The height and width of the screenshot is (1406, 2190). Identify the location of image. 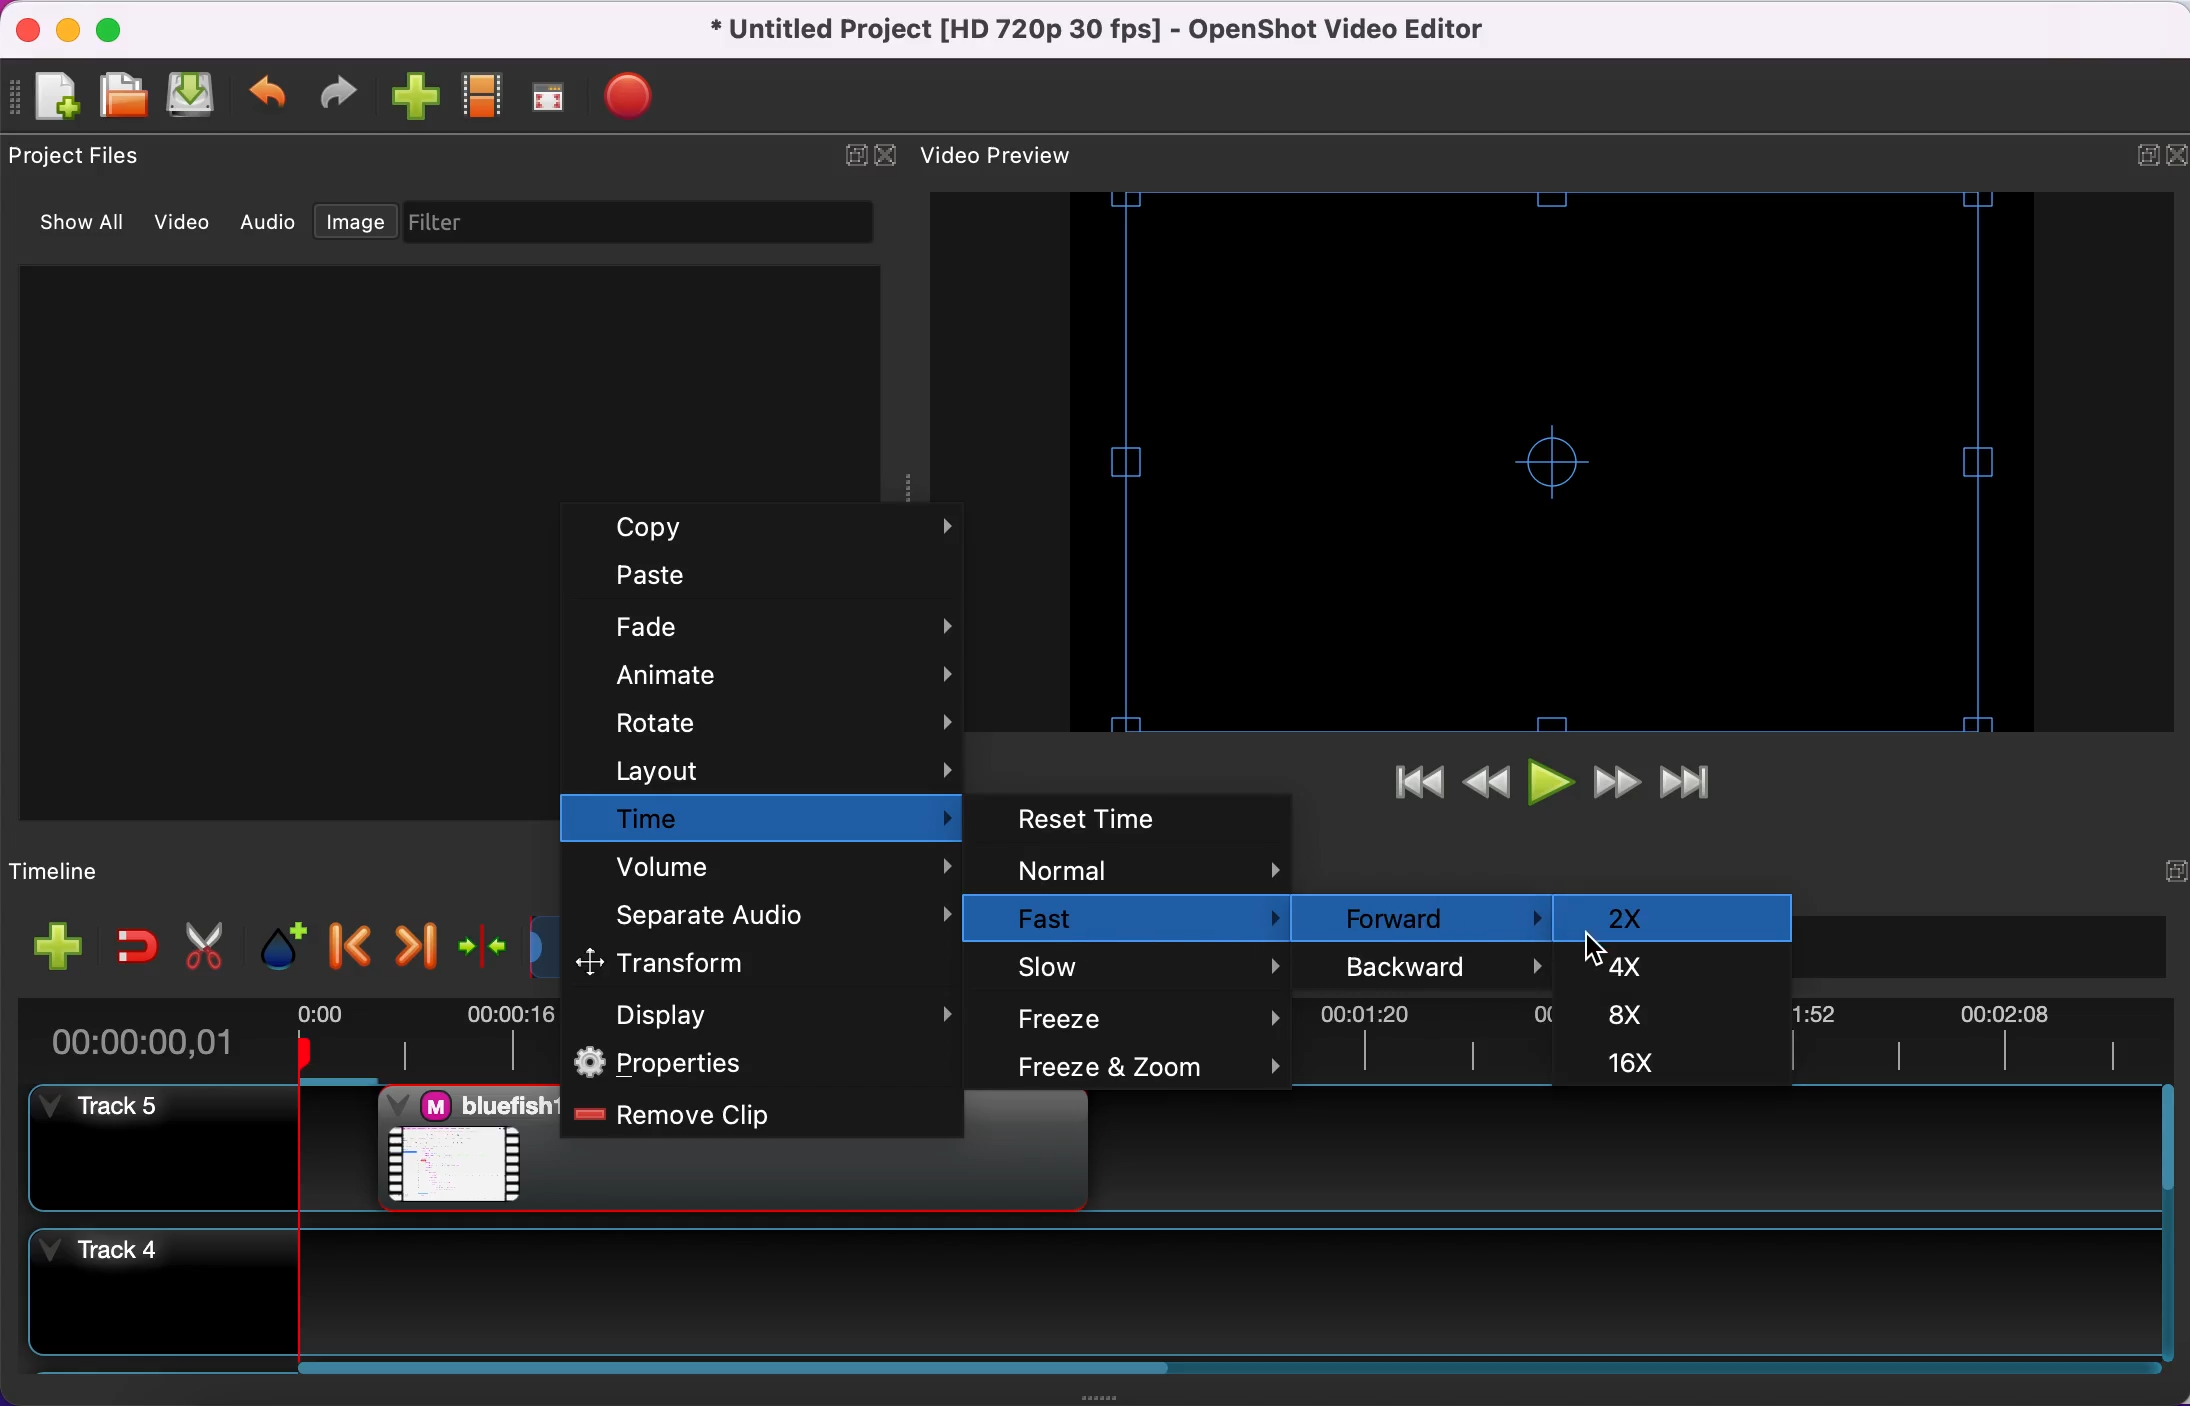
(352, 223).